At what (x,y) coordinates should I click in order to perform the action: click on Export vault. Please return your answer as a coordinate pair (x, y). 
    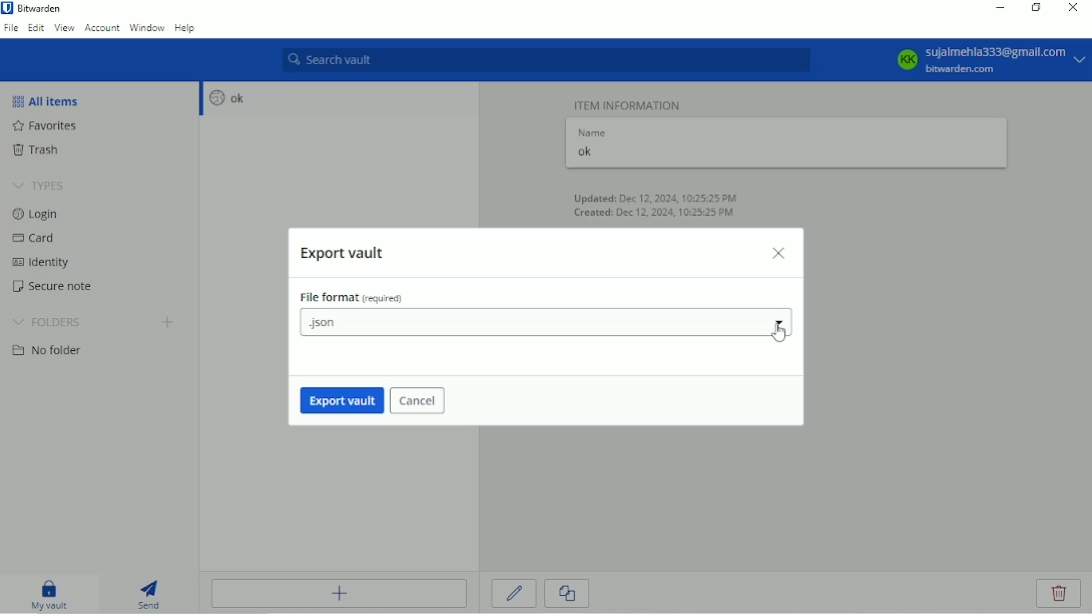
    Looking at the image, I should click on (338, 400).